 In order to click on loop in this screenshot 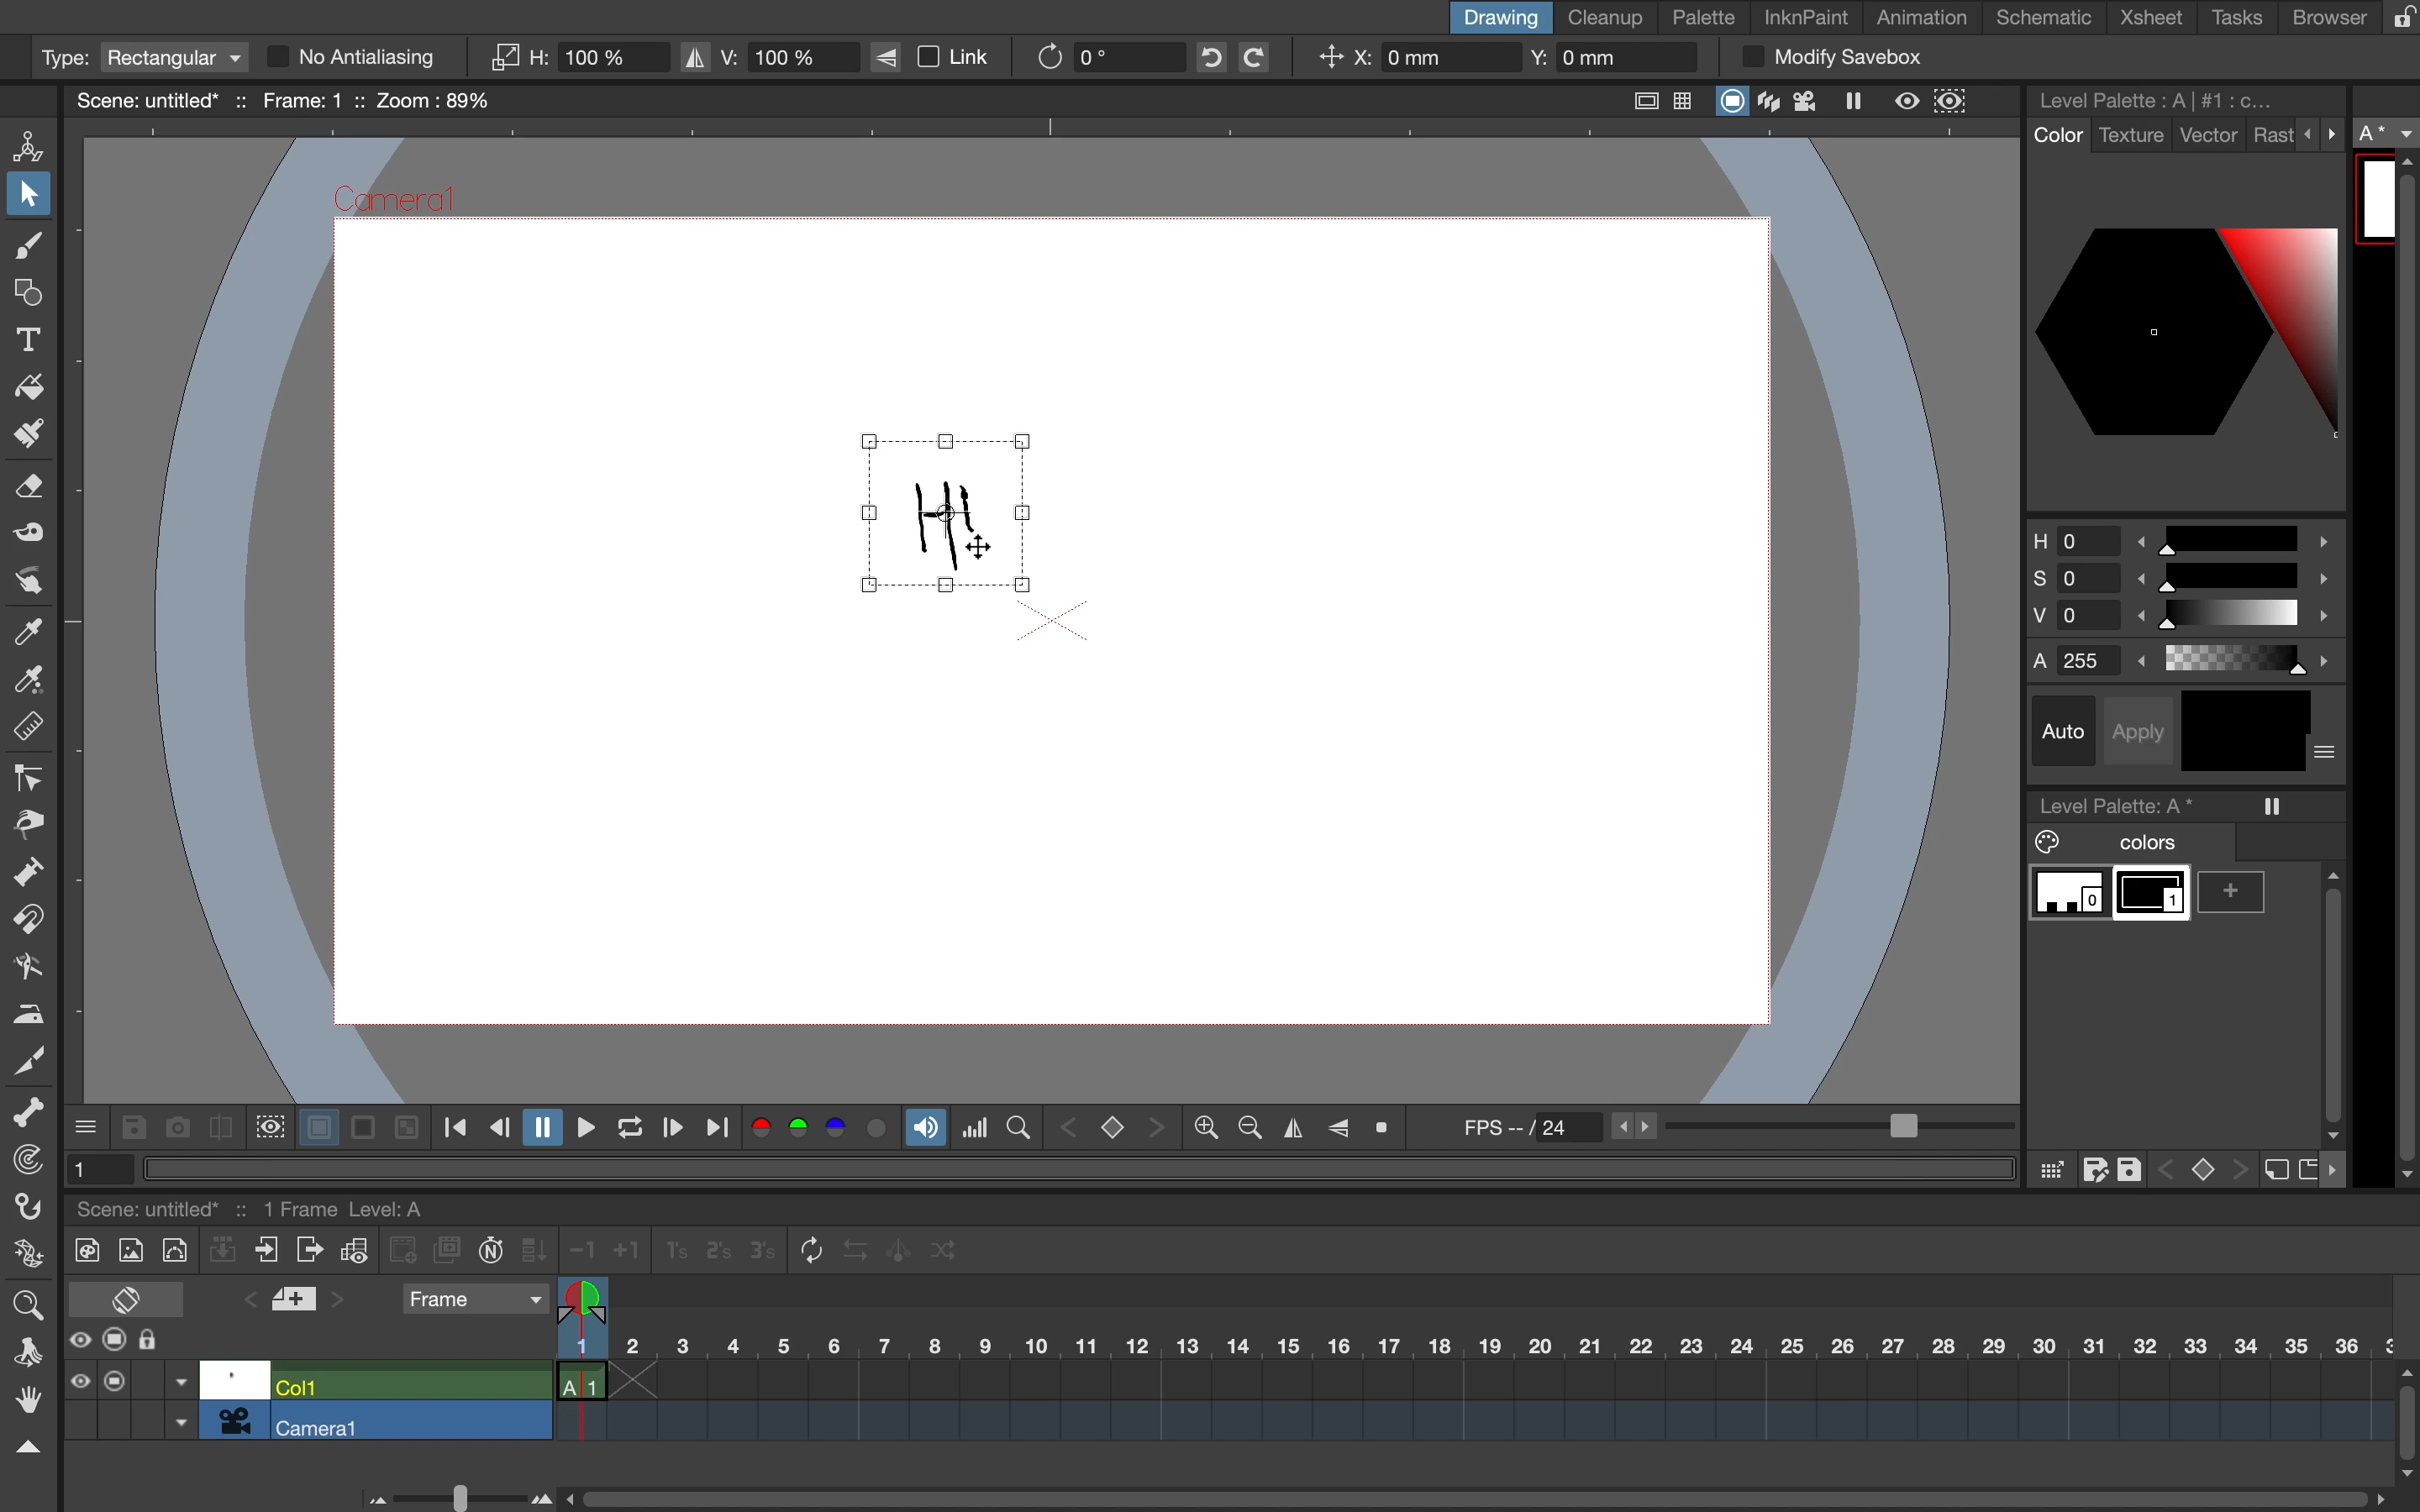, I will do `click(622, 1129)`.